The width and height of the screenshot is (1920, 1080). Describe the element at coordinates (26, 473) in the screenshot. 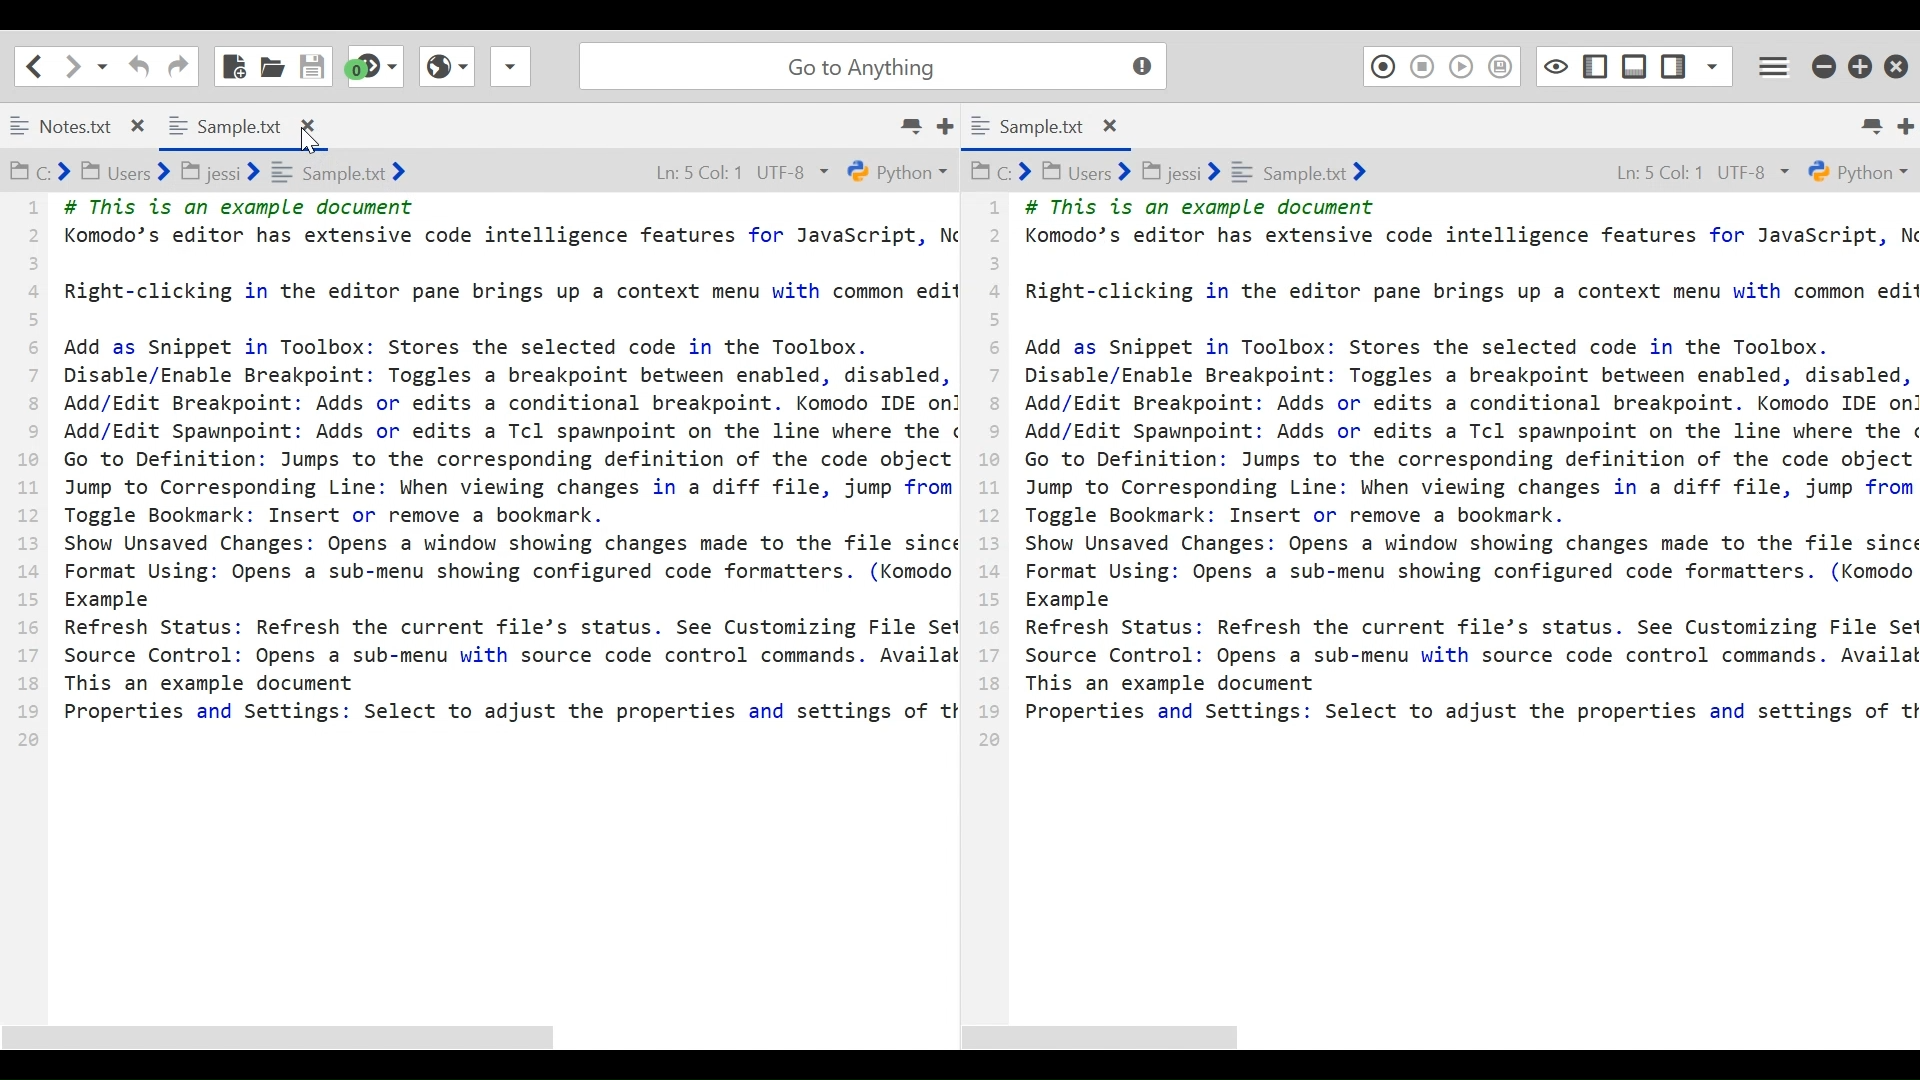

I see `1 2 3 4 5 6 7 8 9 10 11 12 13 14 15 16 17 18 19 20` at that location.